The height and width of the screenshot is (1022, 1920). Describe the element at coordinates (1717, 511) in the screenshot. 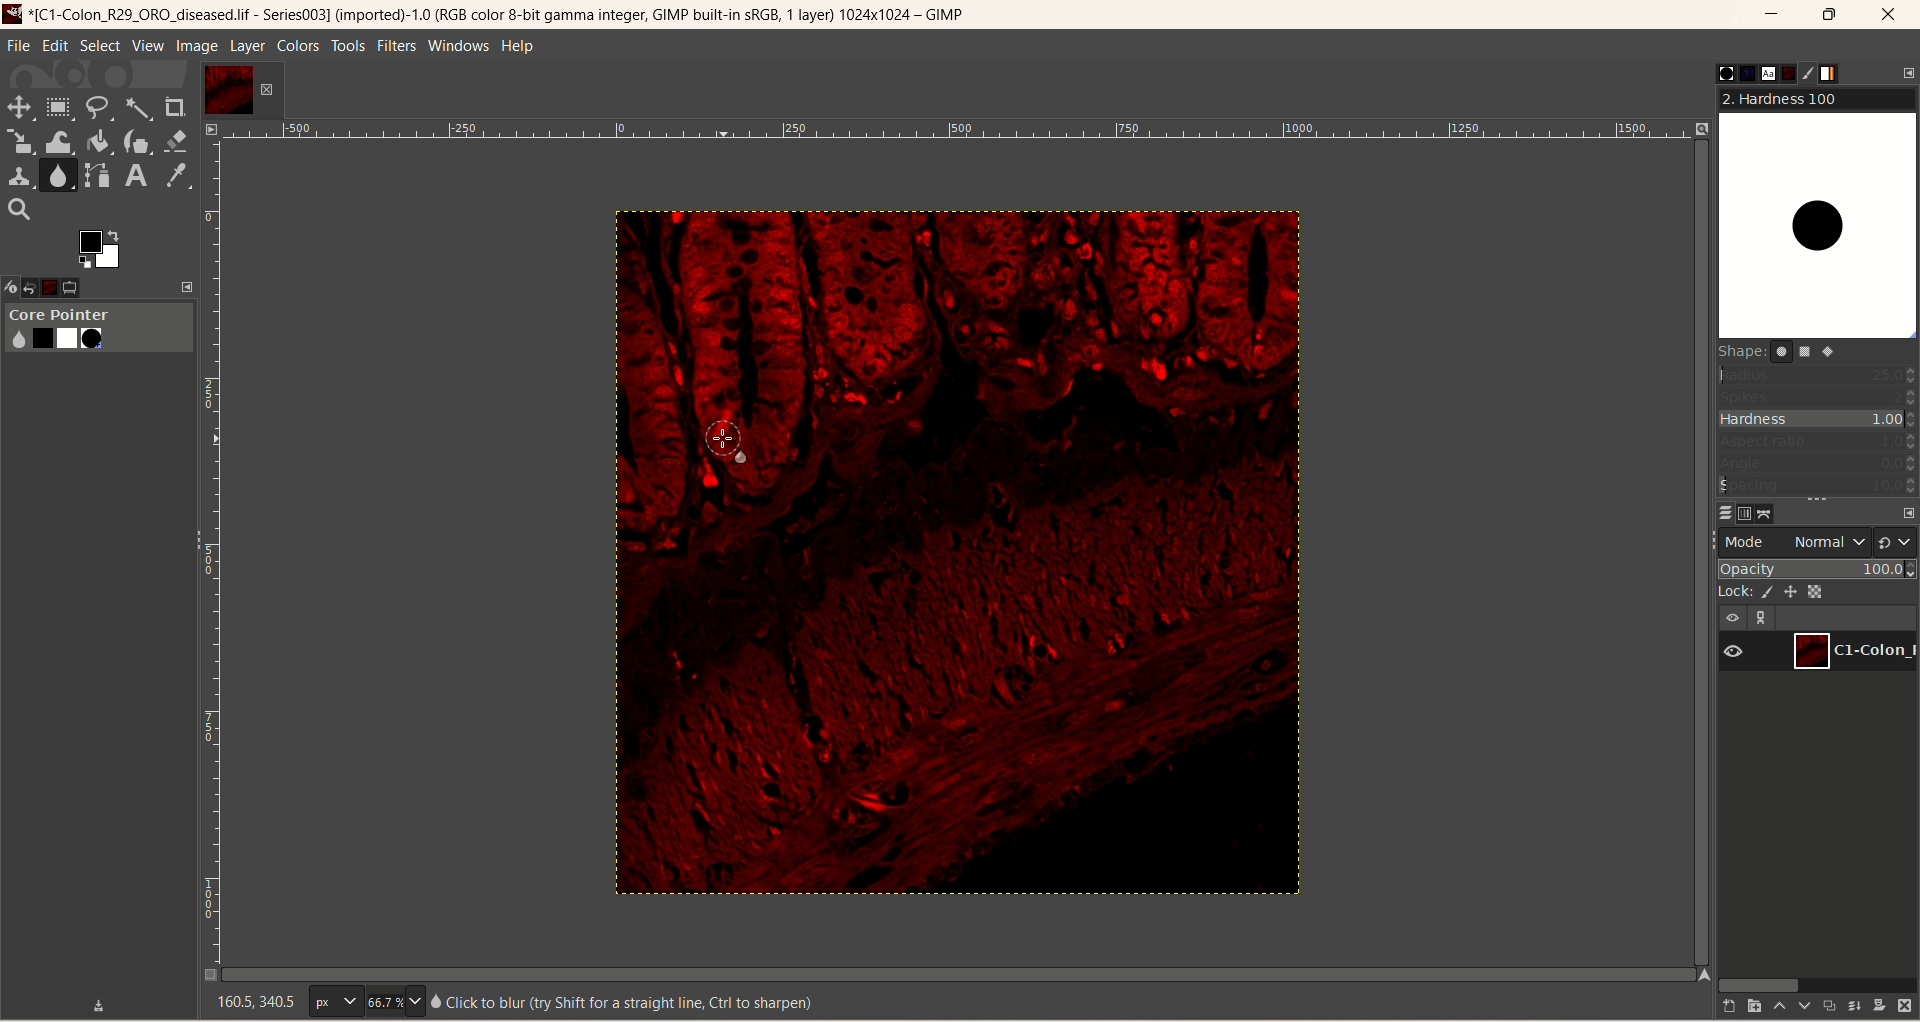

I see `layers` at that location.